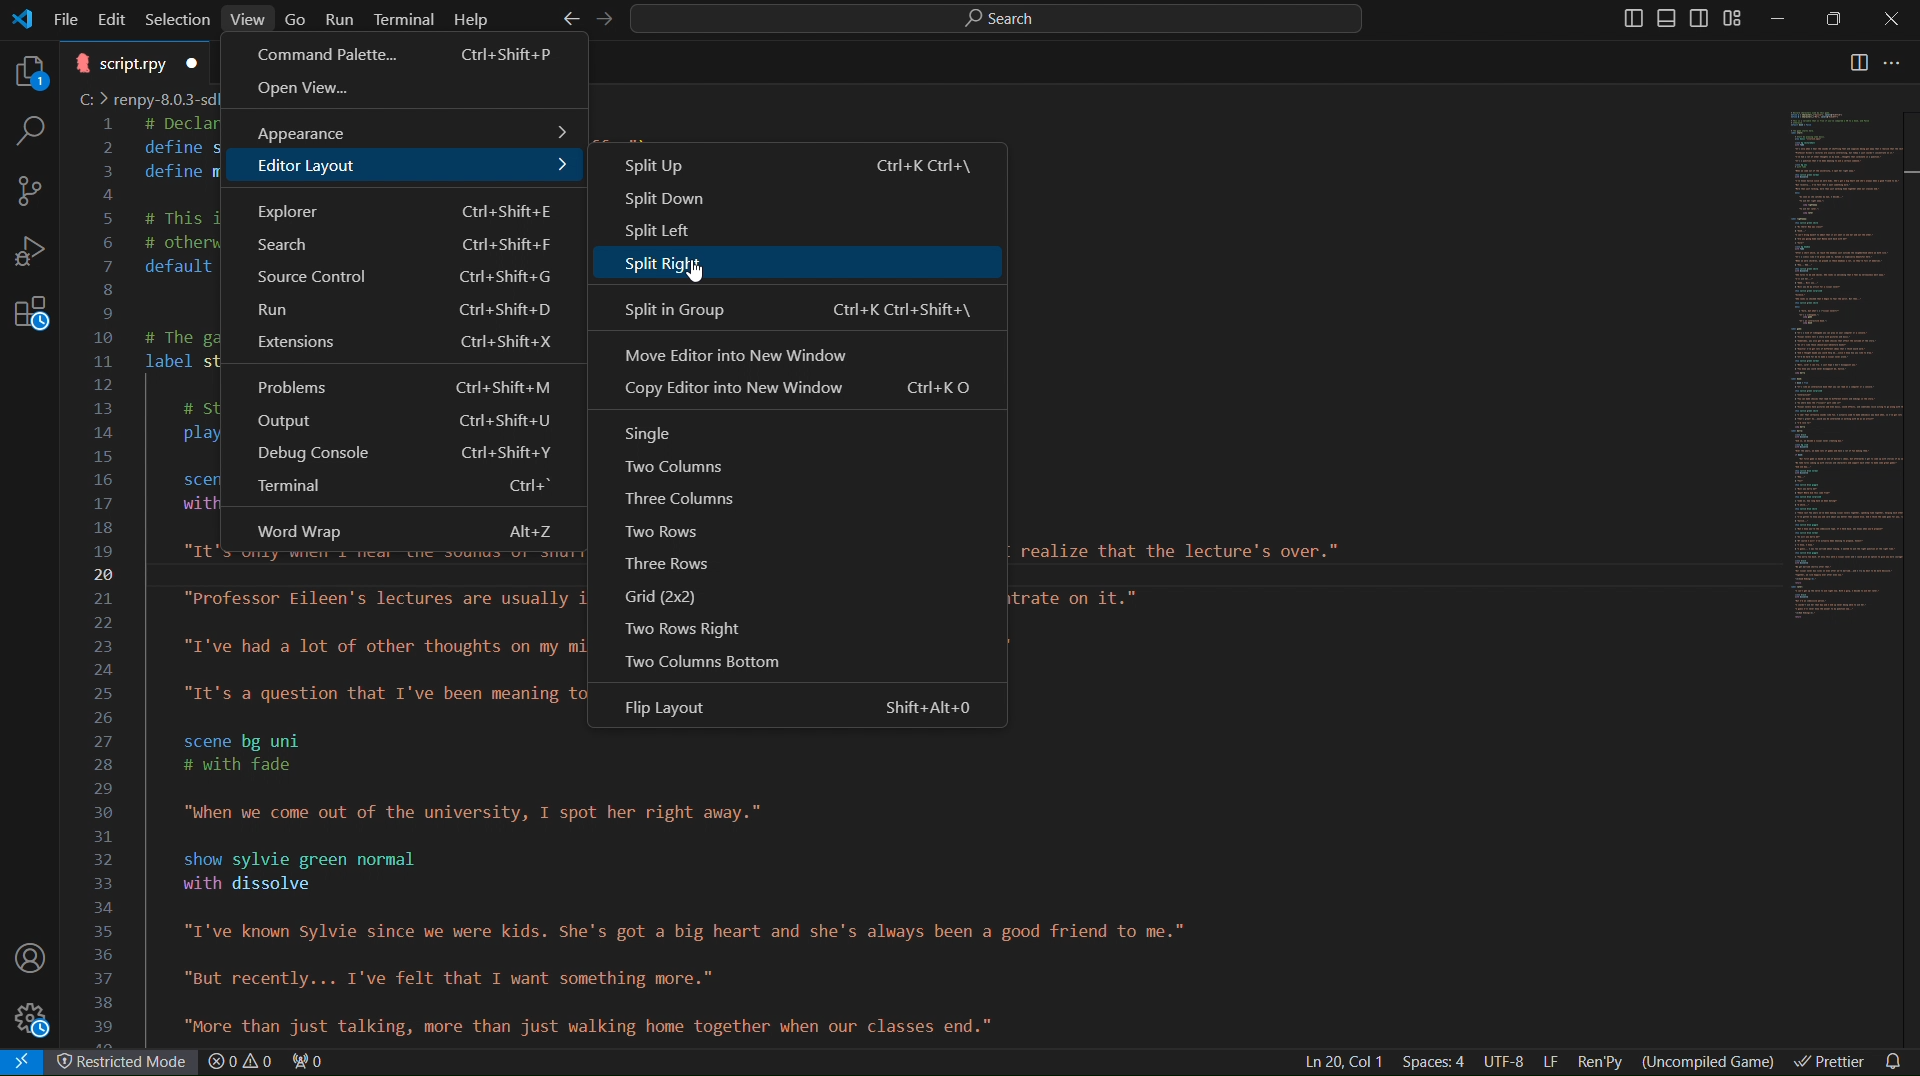 This screenshot has height=1076, width=1920. What do you see at coordinates (400, 170) in the screenshot?
I see `Editor Layout` at bounding box center [400, 170].